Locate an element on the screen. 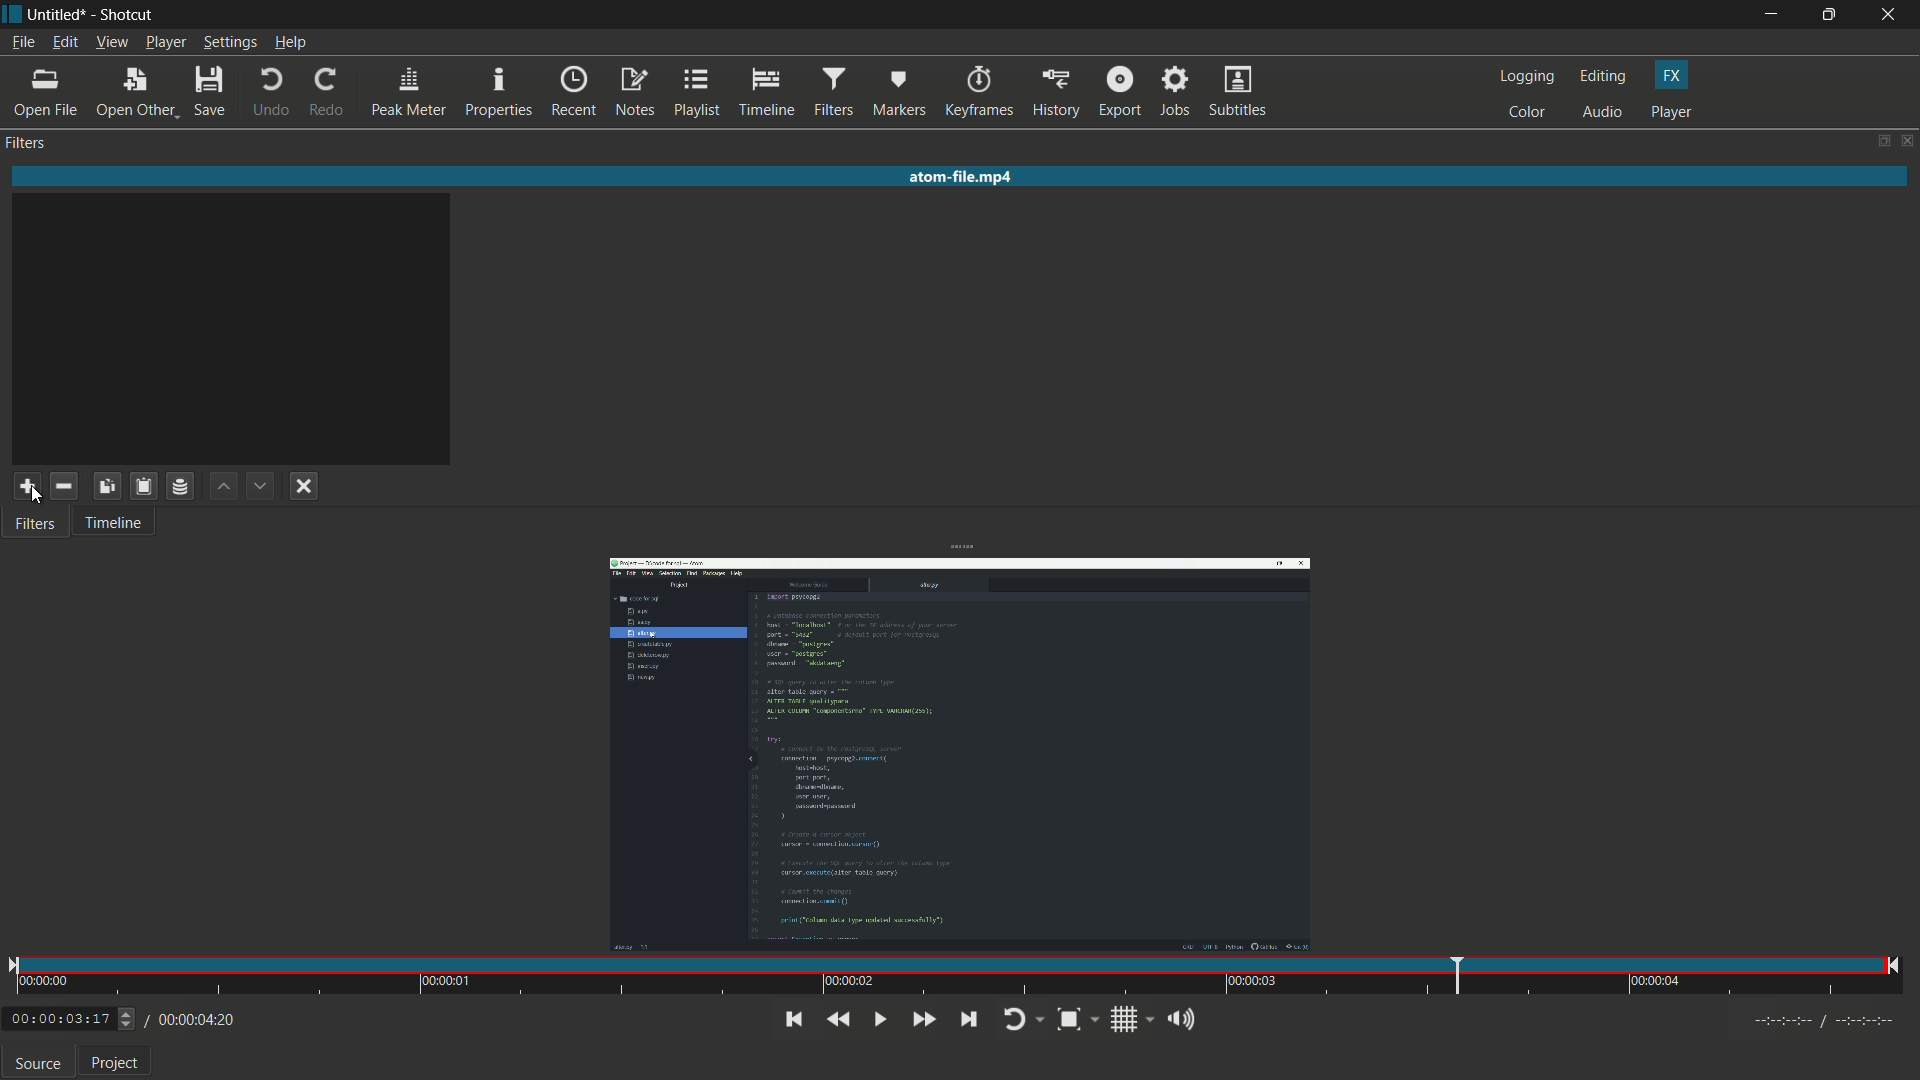 Image resolution: width=1920 pixels, height=1080 pixels. filters is located at coordinates (37, 525).